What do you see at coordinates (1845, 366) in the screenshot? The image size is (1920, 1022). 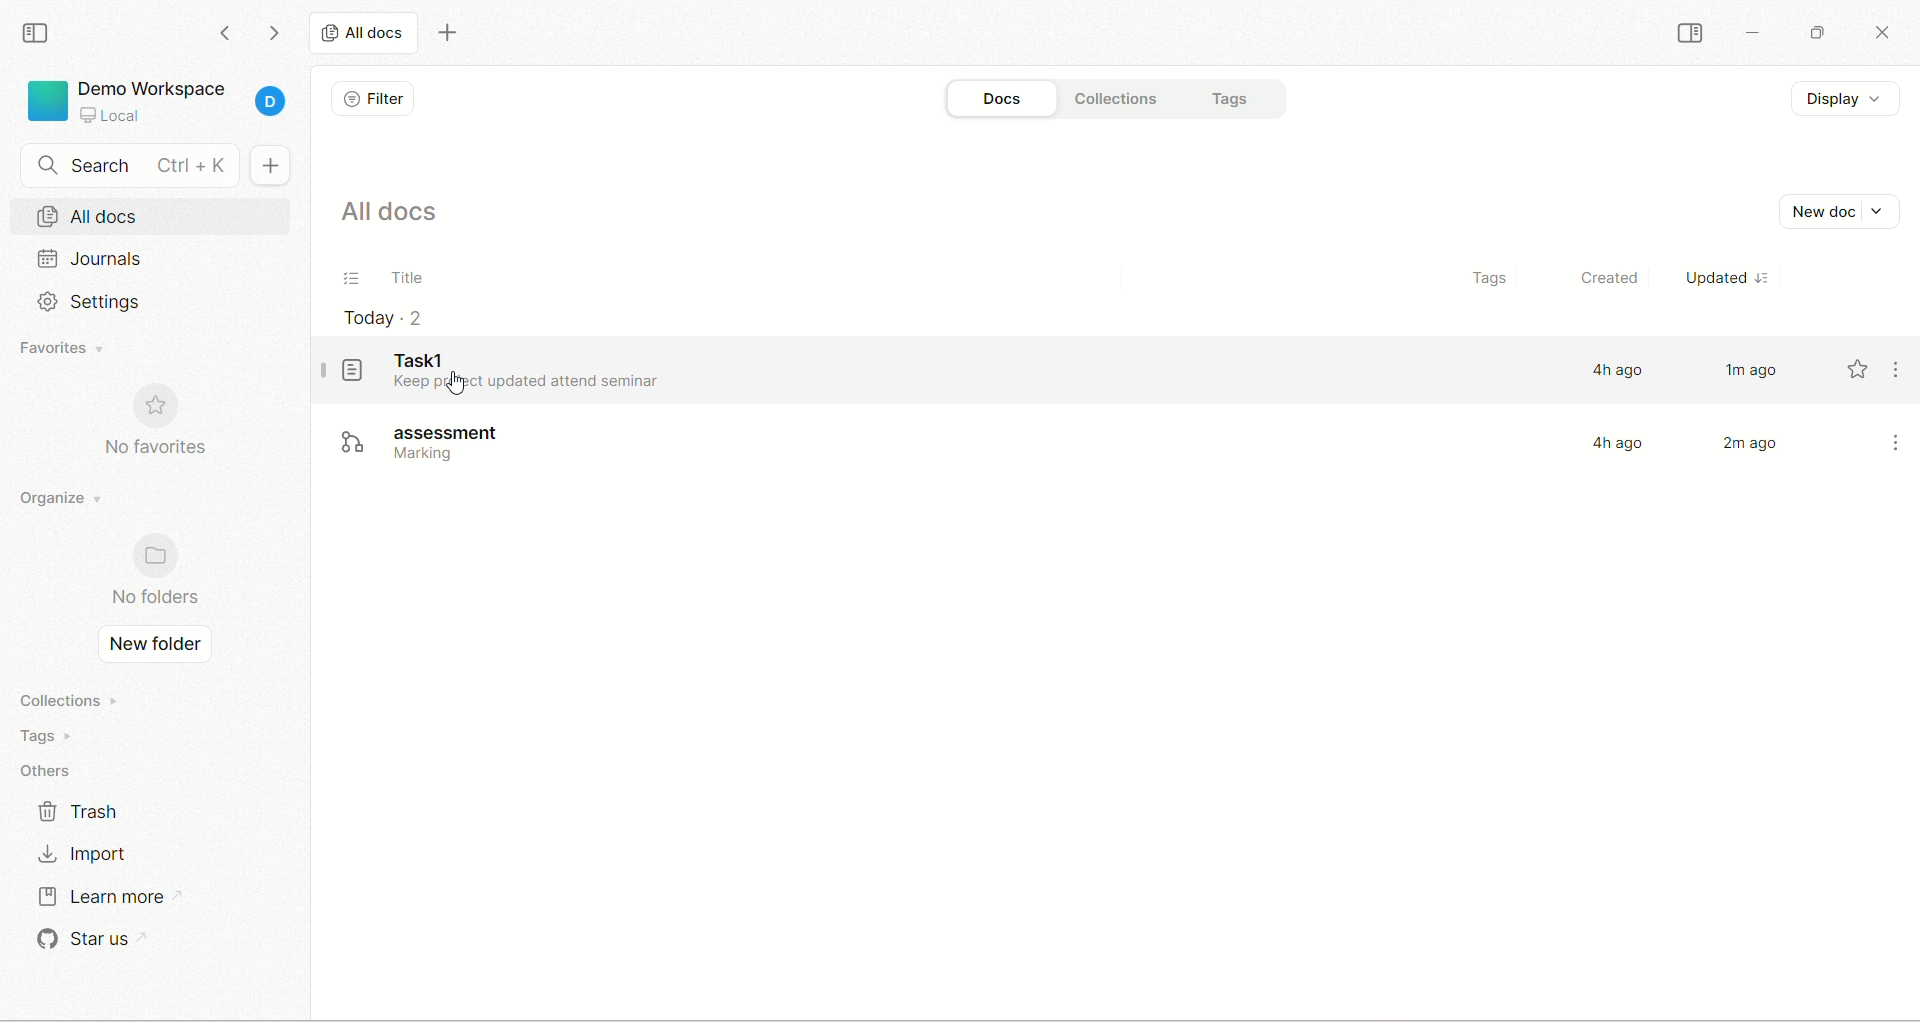 I see `favorite` at bounding box center [1845, 366].